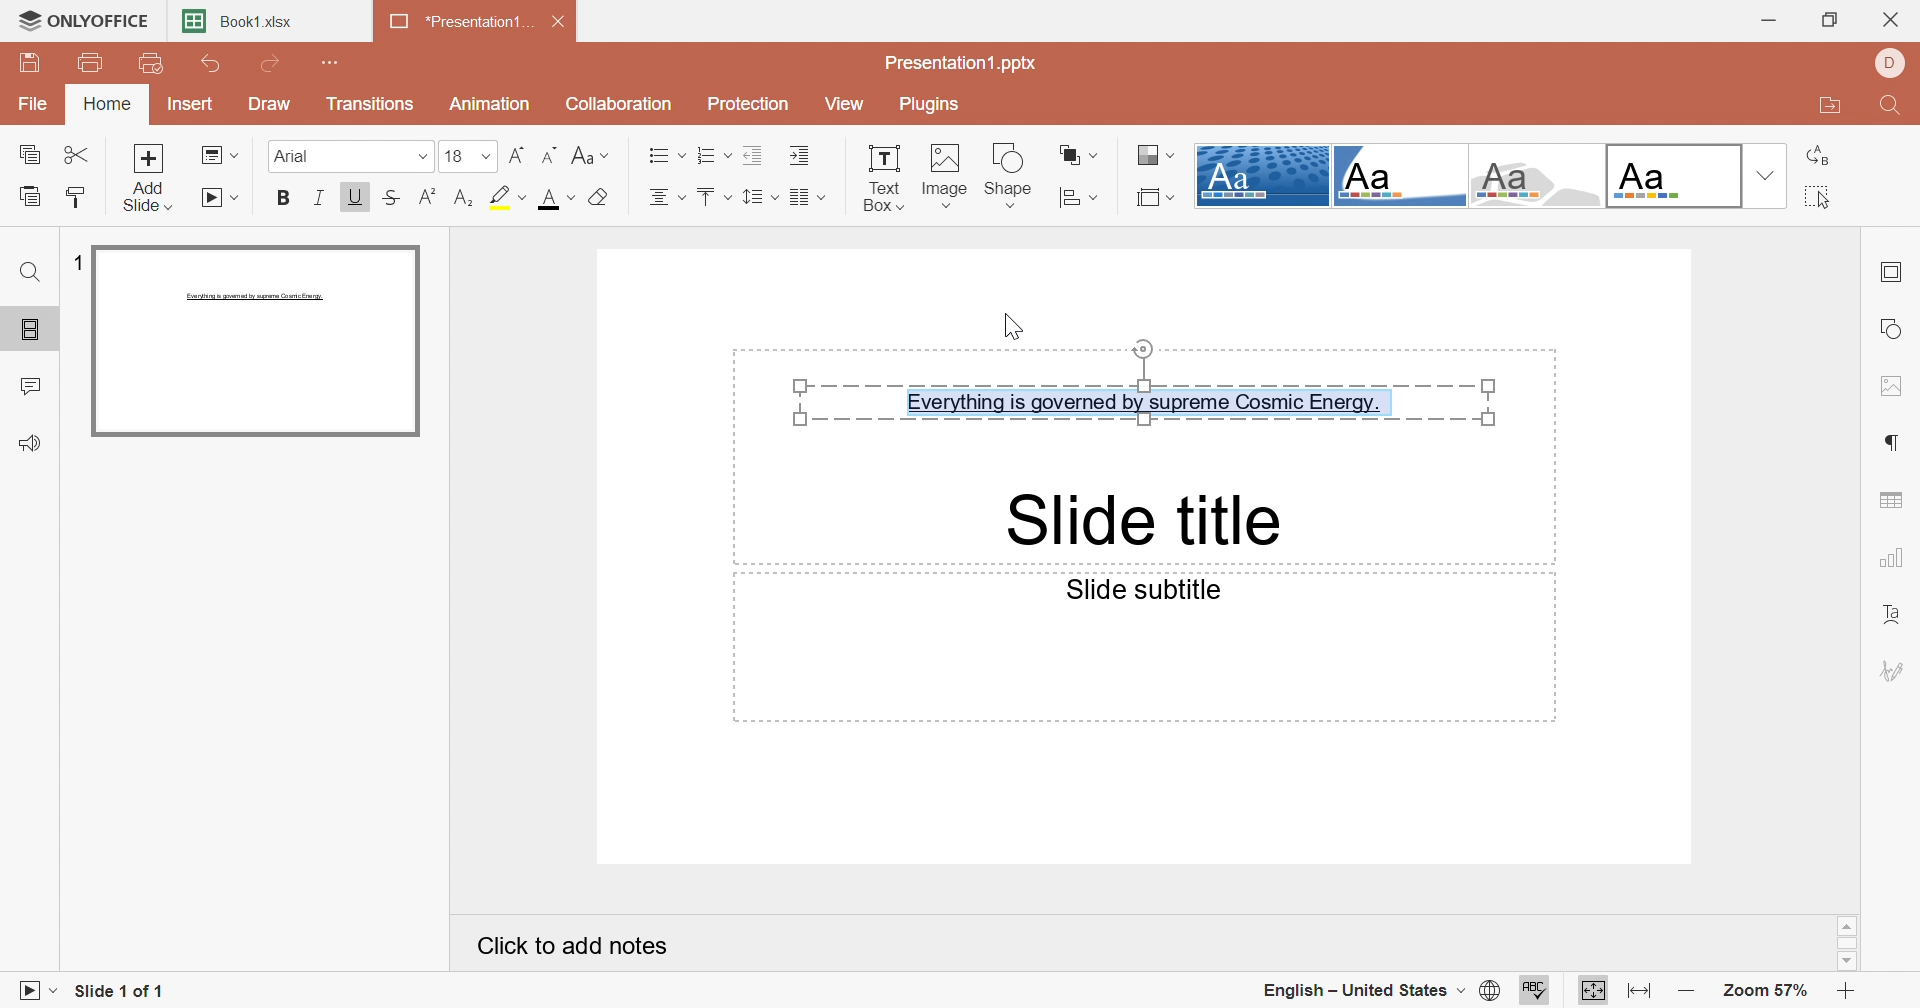  I want to click on Scroll Bar, so click(1849, 945).